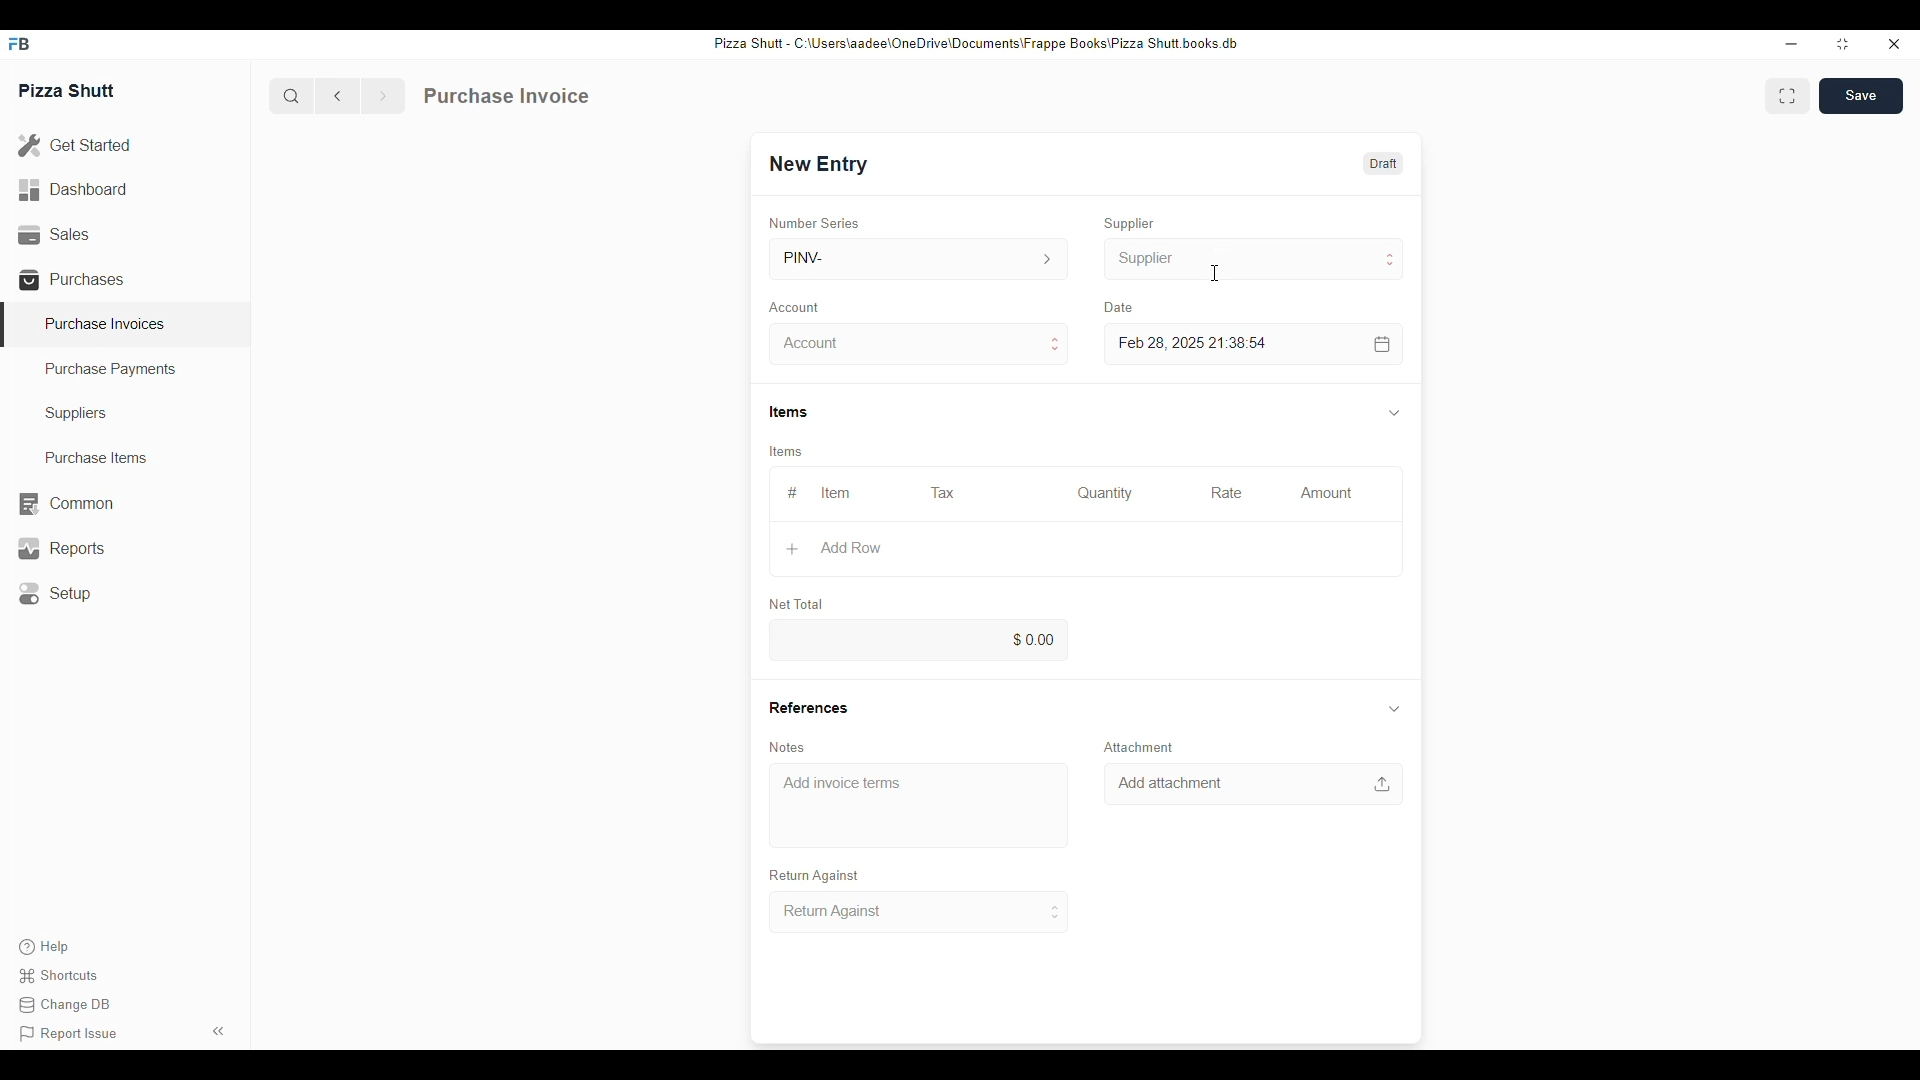 This screenshot has height=1080, width=1920. What do you see at coordinates (1254, 258) in the screenshot?
I see `Supplier` at bounding box center [1254, 258].